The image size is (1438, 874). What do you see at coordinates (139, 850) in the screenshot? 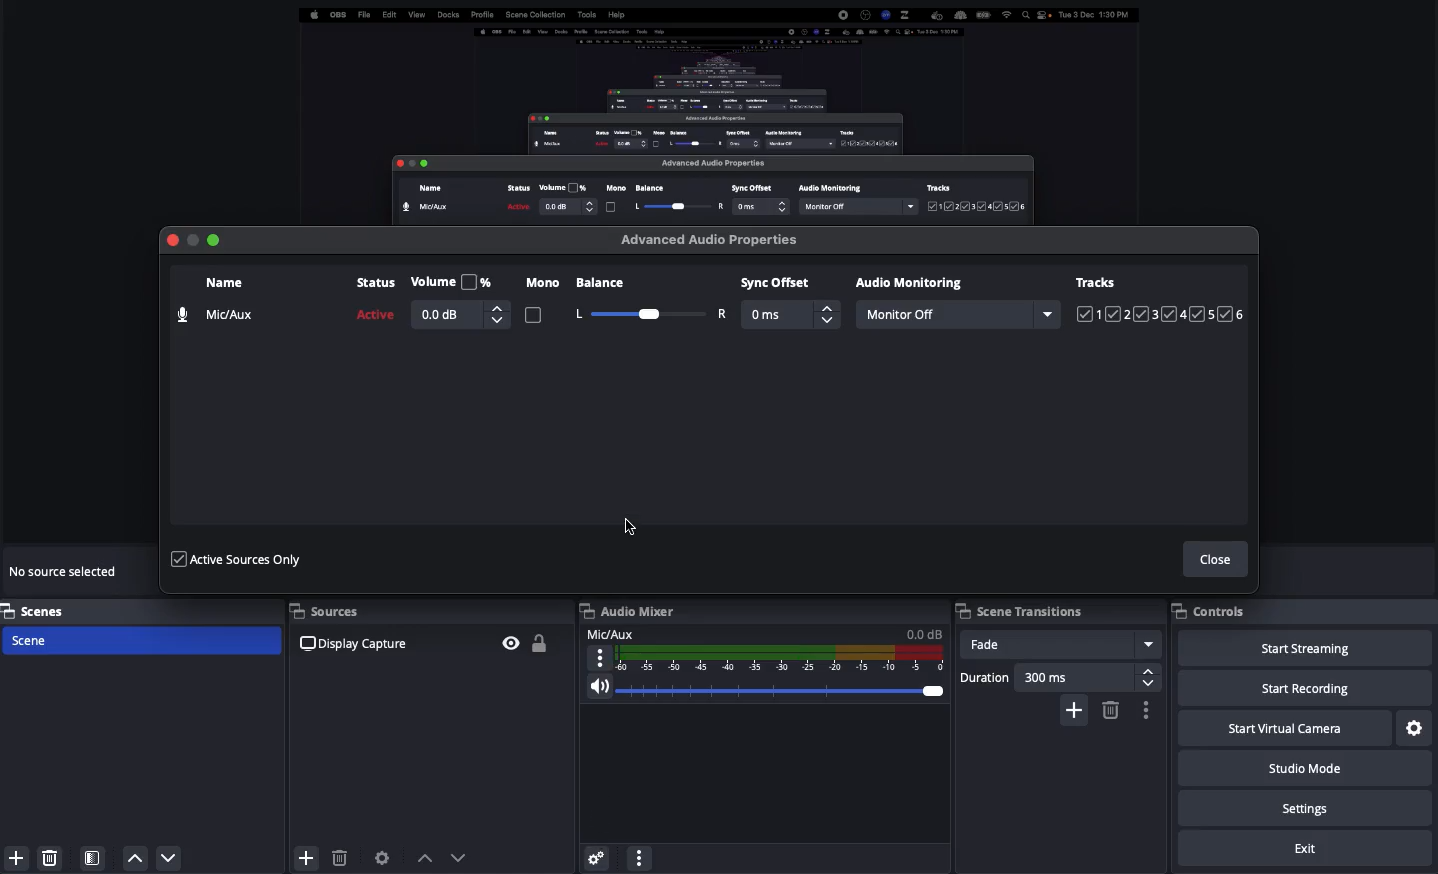
I see `move up` at bounding box center [139, 850].